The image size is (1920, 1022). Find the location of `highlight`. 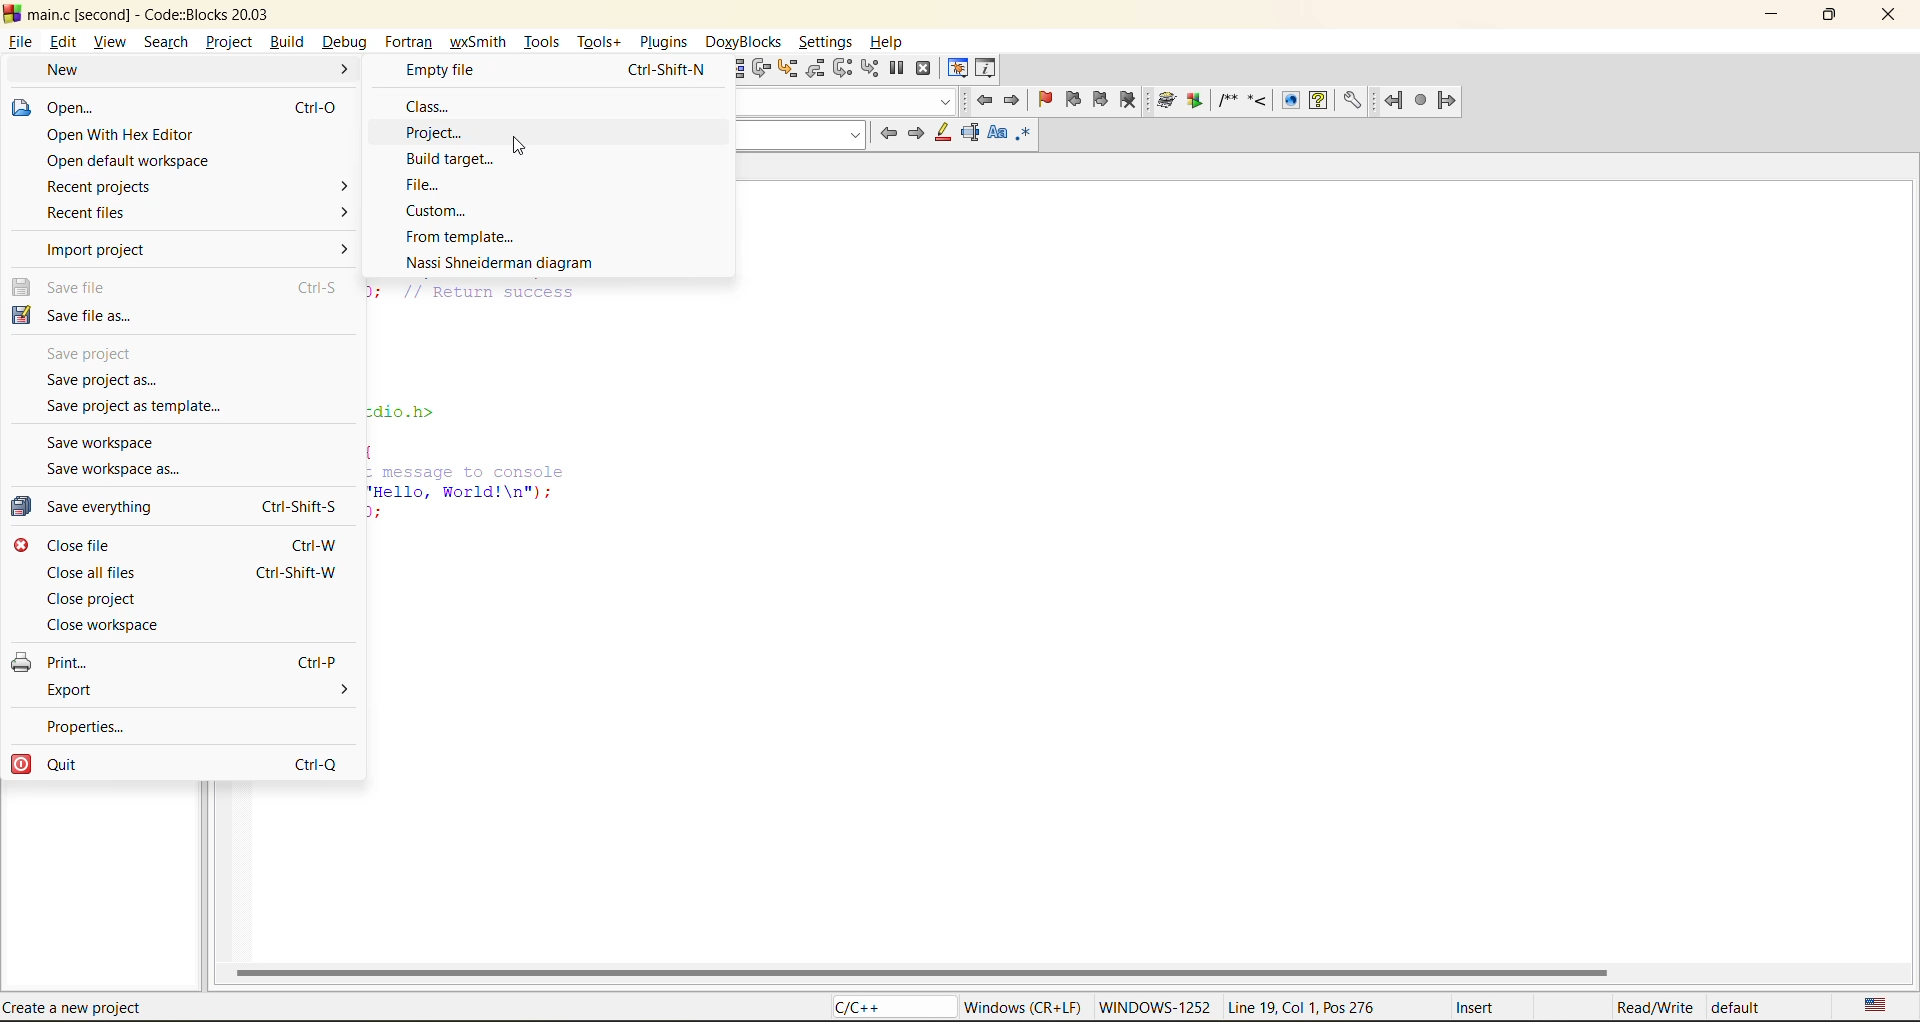

highlight is located at coordinates (940, 135).